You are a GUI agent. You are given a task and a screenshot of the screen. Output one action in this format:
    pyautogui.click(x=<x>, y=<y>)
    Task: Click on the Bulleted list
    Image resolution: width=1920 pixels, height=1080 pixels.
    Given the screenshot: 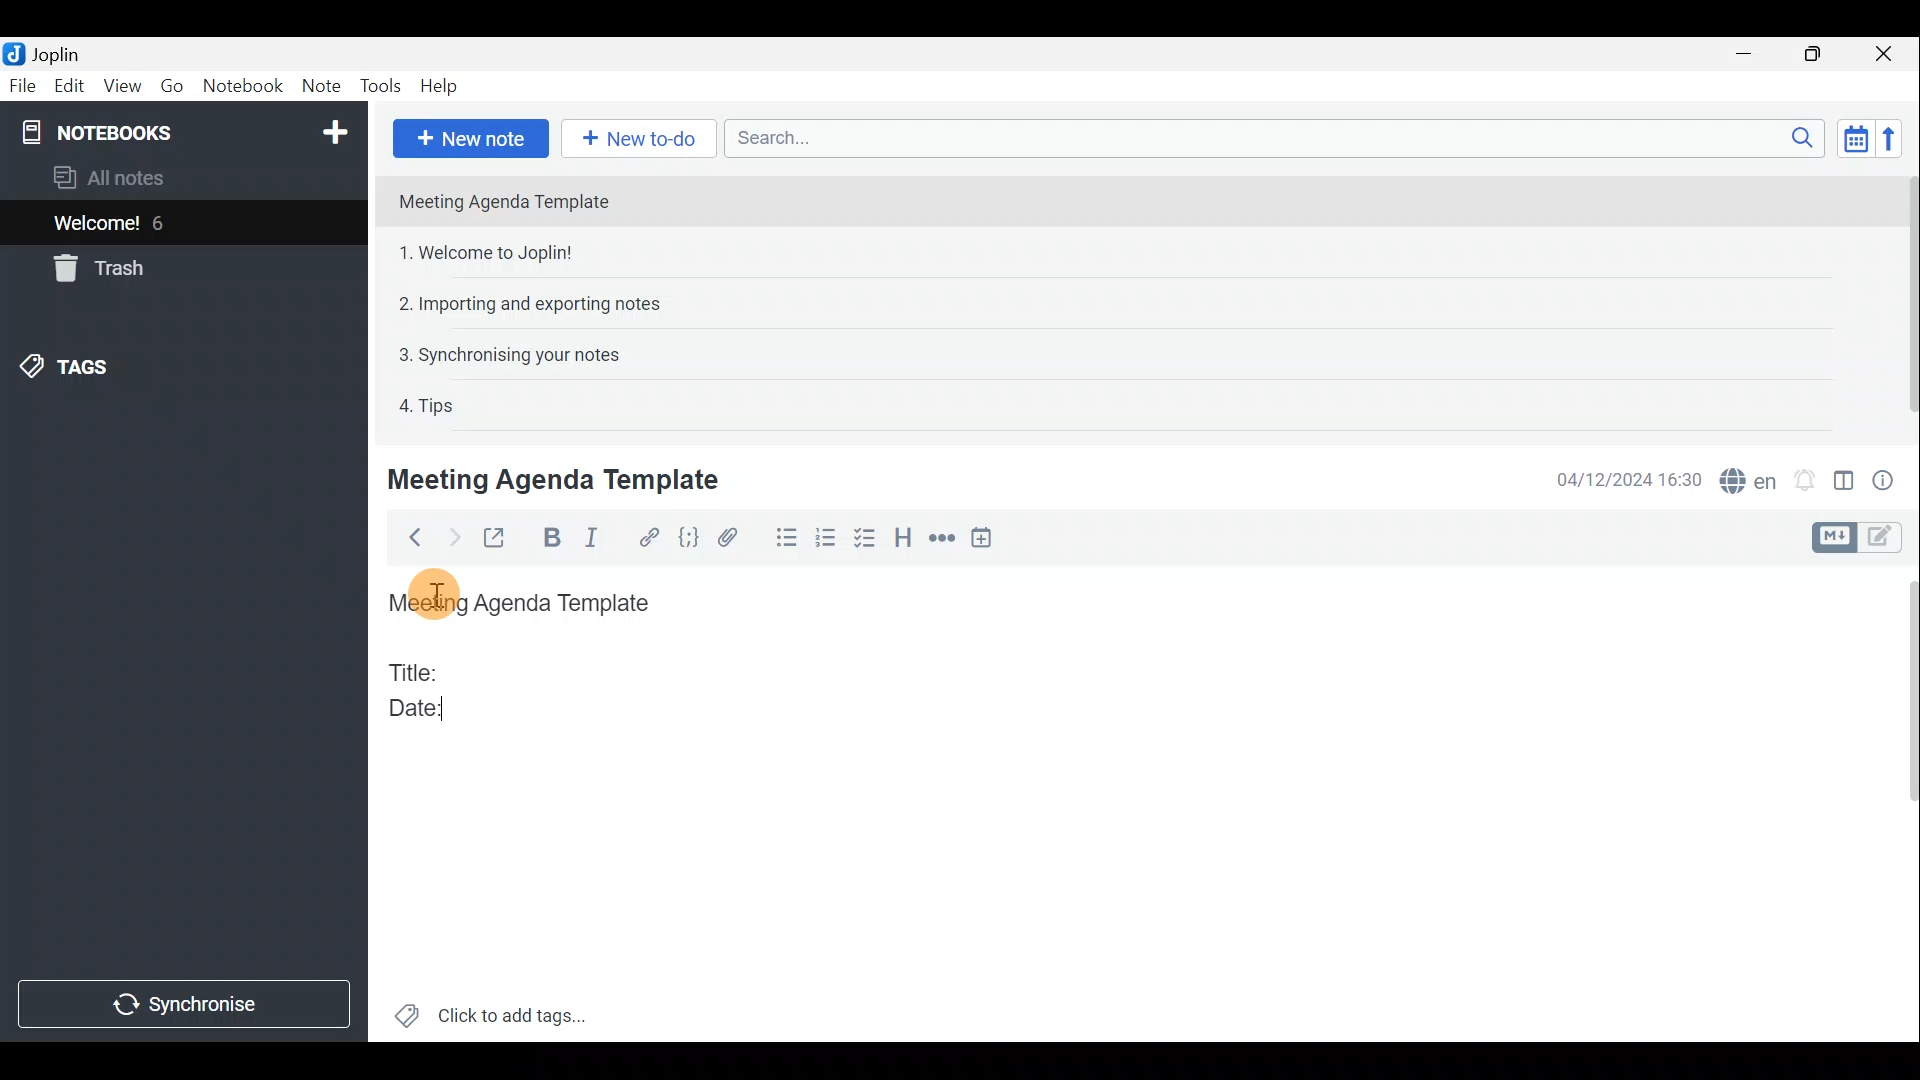 What is the action you would take?
    pyautogui.click(x=785, y=538)
    